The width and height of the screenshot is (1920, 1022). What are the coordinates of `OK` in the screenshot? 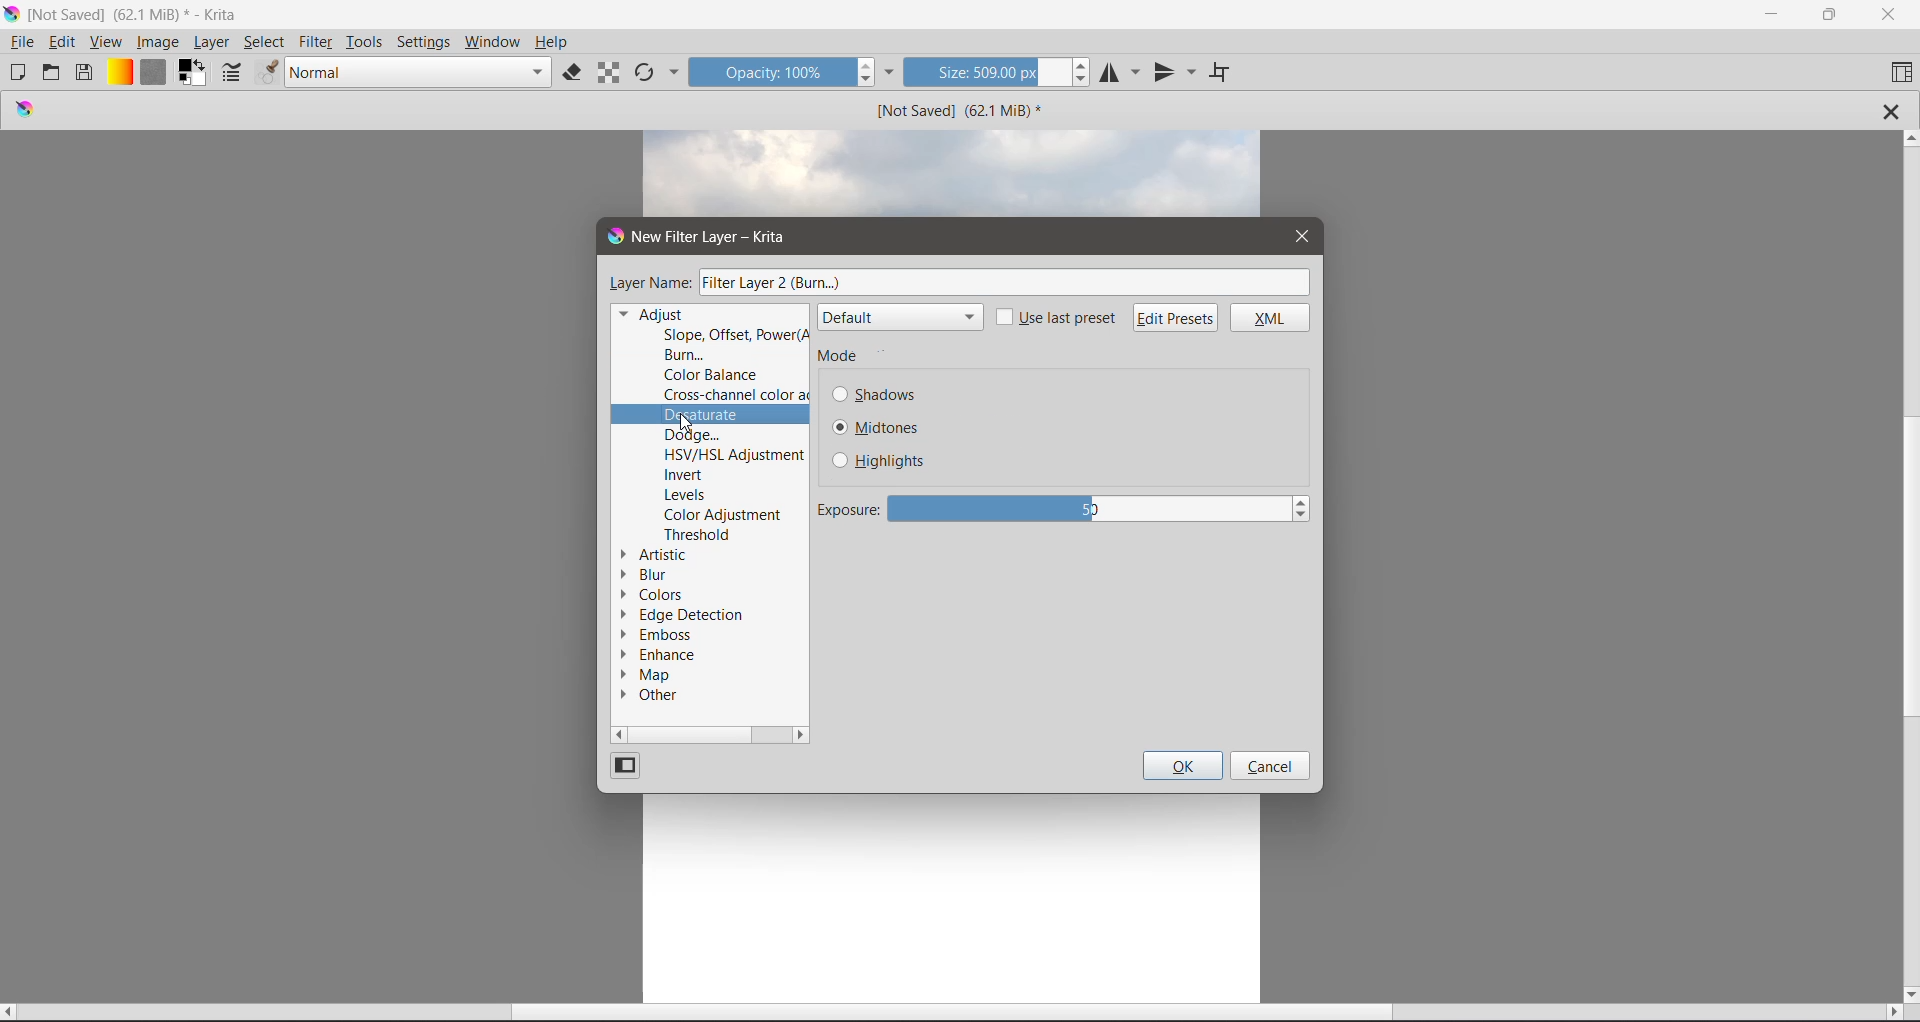 It's located at (1181, 765).